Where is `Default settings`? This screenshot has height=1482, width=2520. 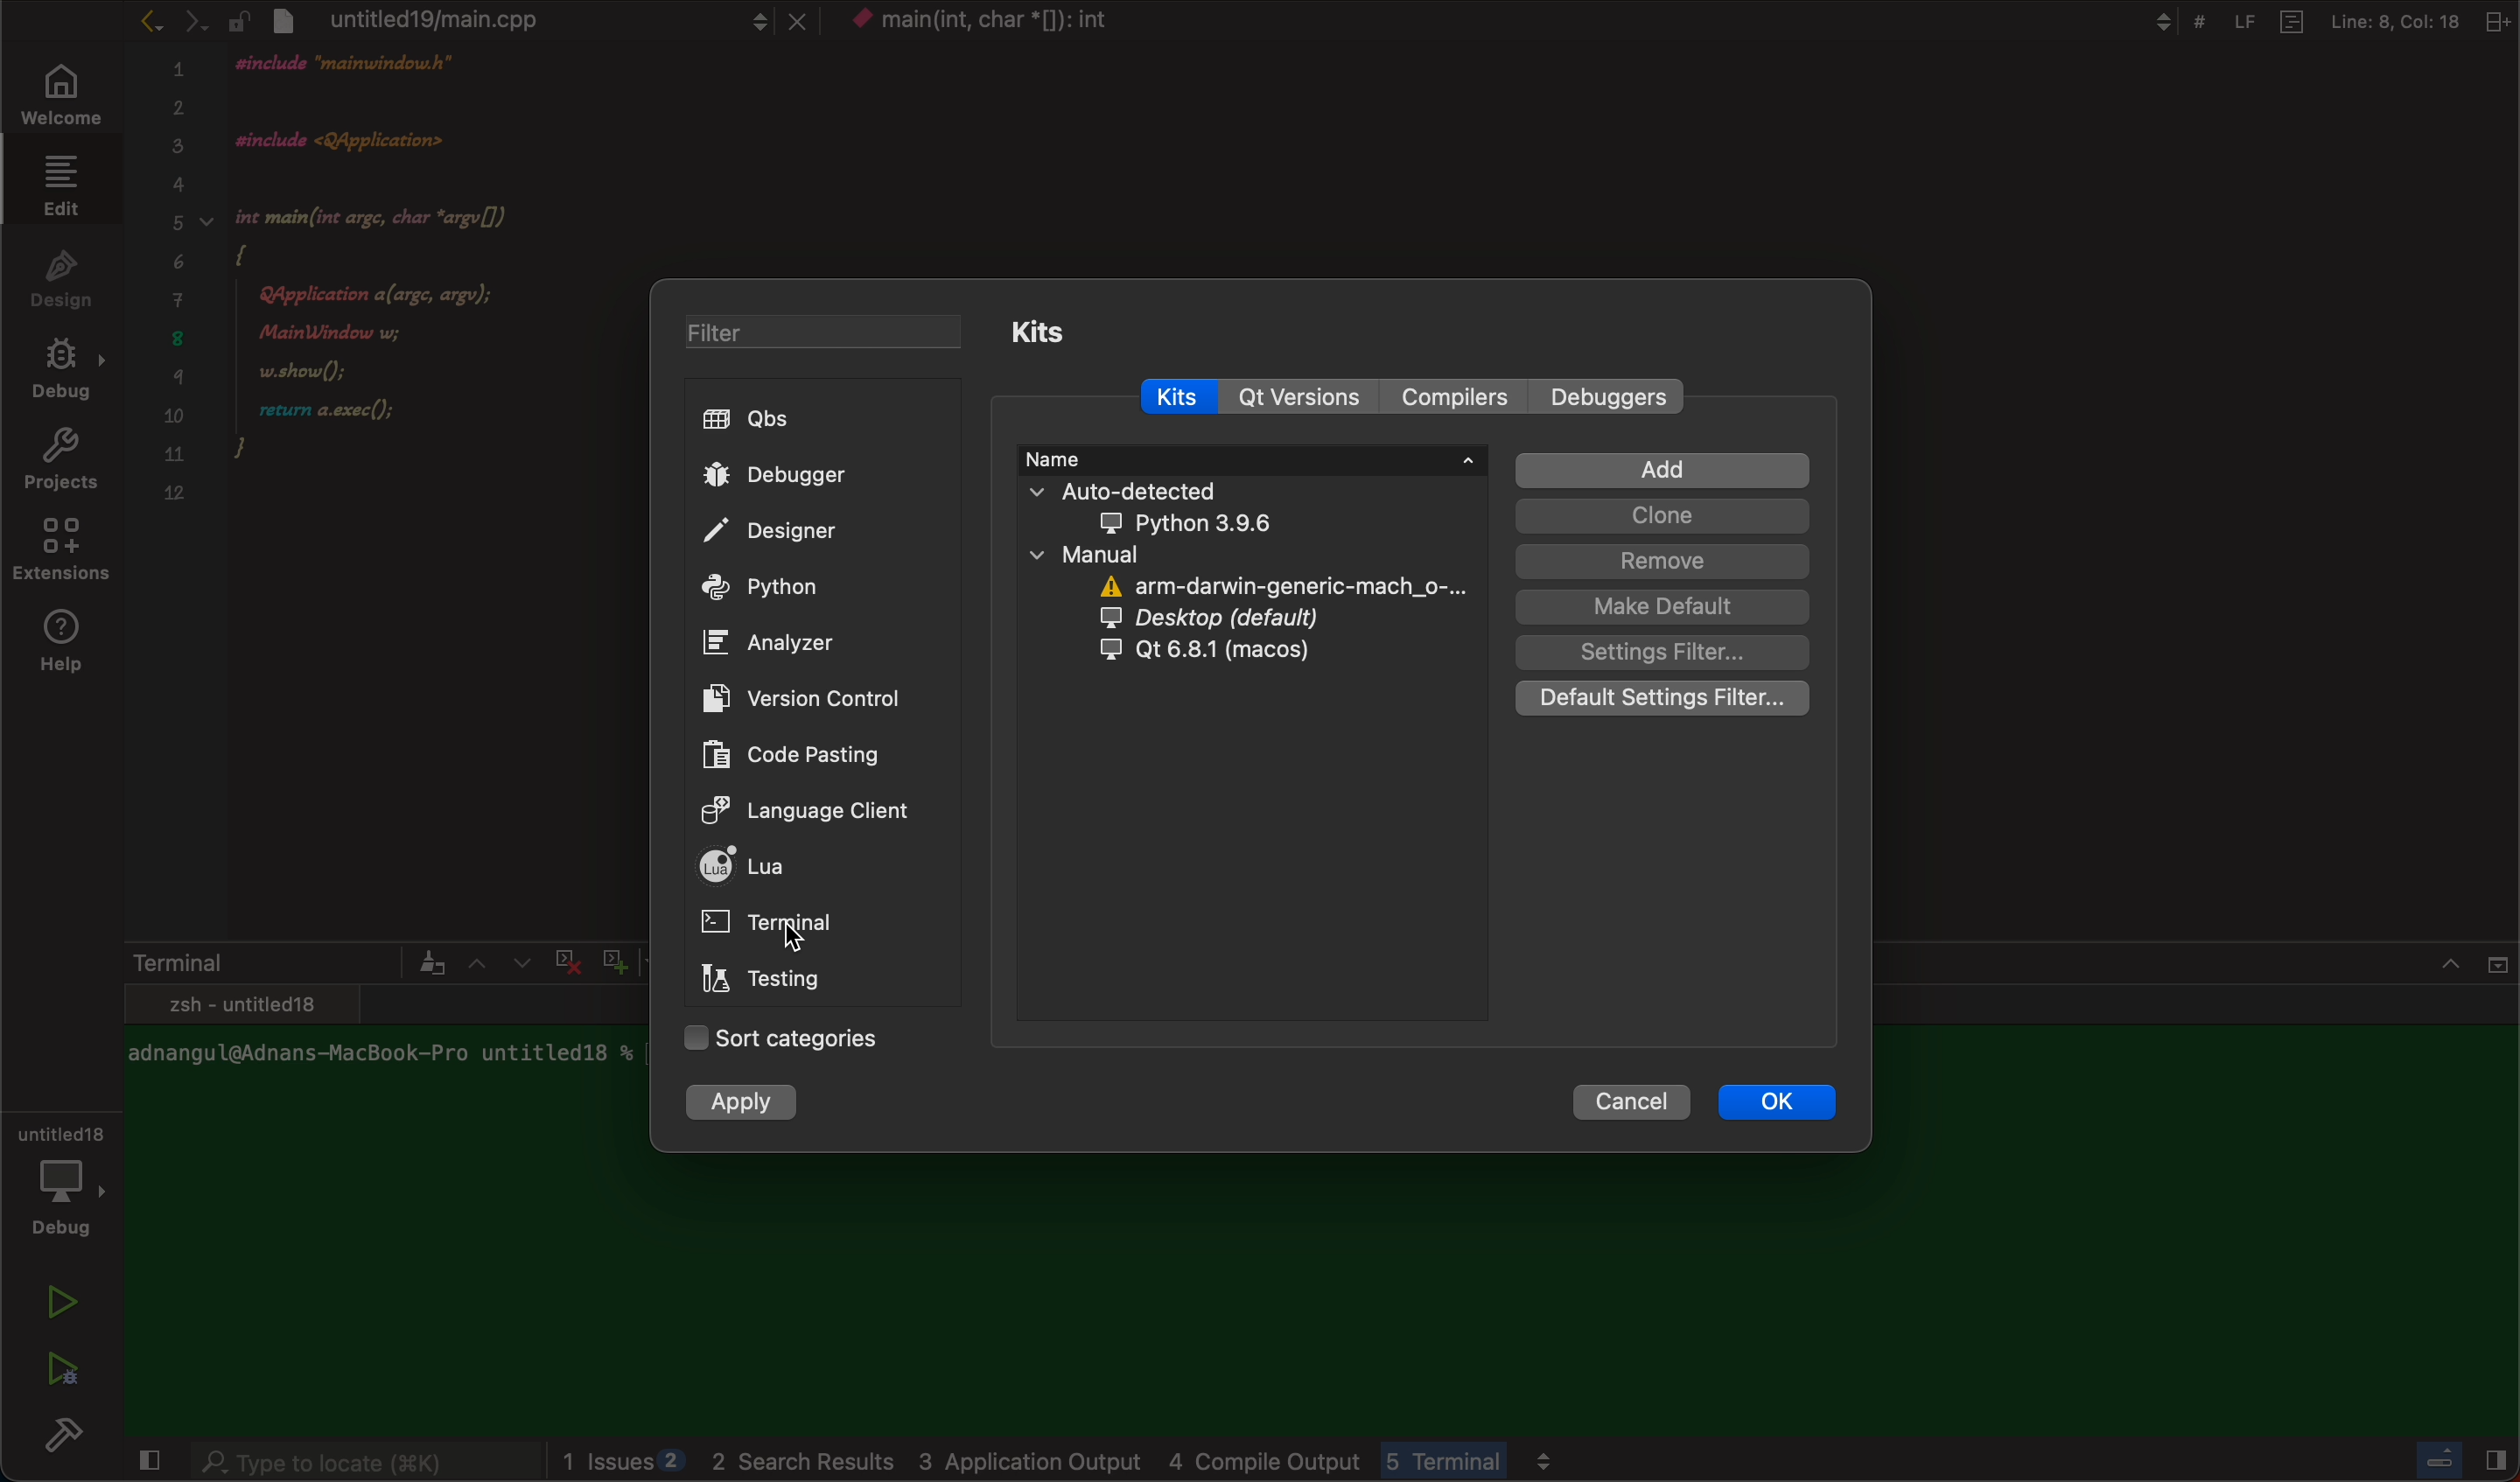
Default settings is located at coordinates (1667, 699).